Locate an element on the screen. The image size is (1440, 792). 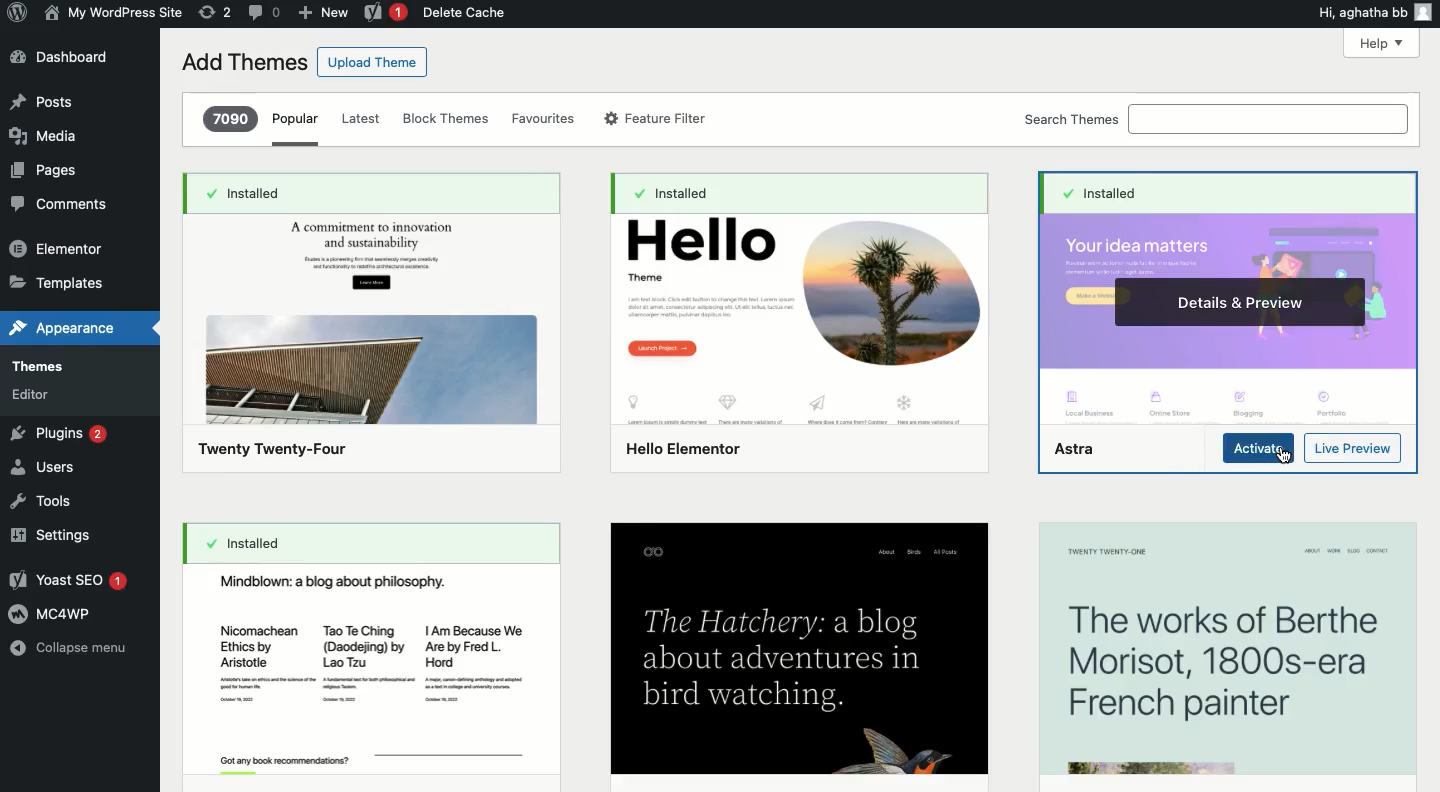
Twenty Twenty-Four Theme is located at coordinates (372, 344).